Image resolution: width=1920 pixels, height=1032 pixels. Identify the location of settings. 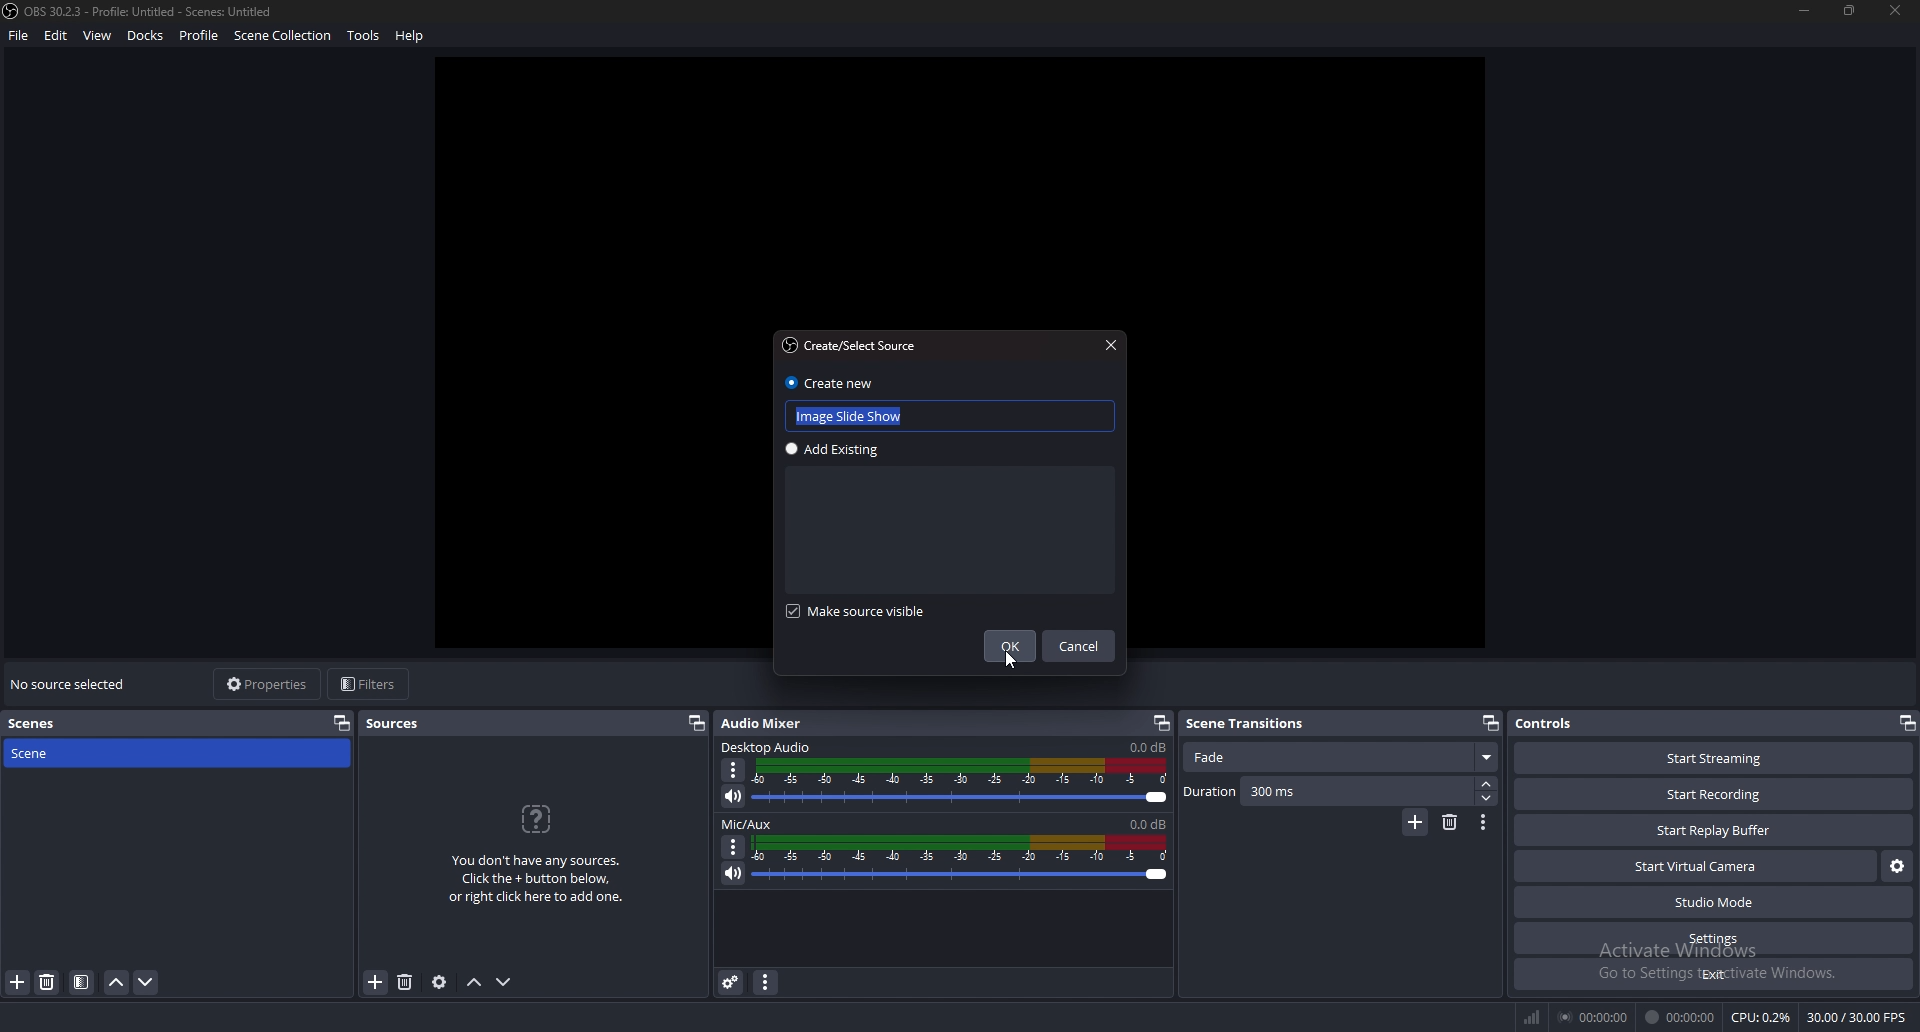
(1713, 939).